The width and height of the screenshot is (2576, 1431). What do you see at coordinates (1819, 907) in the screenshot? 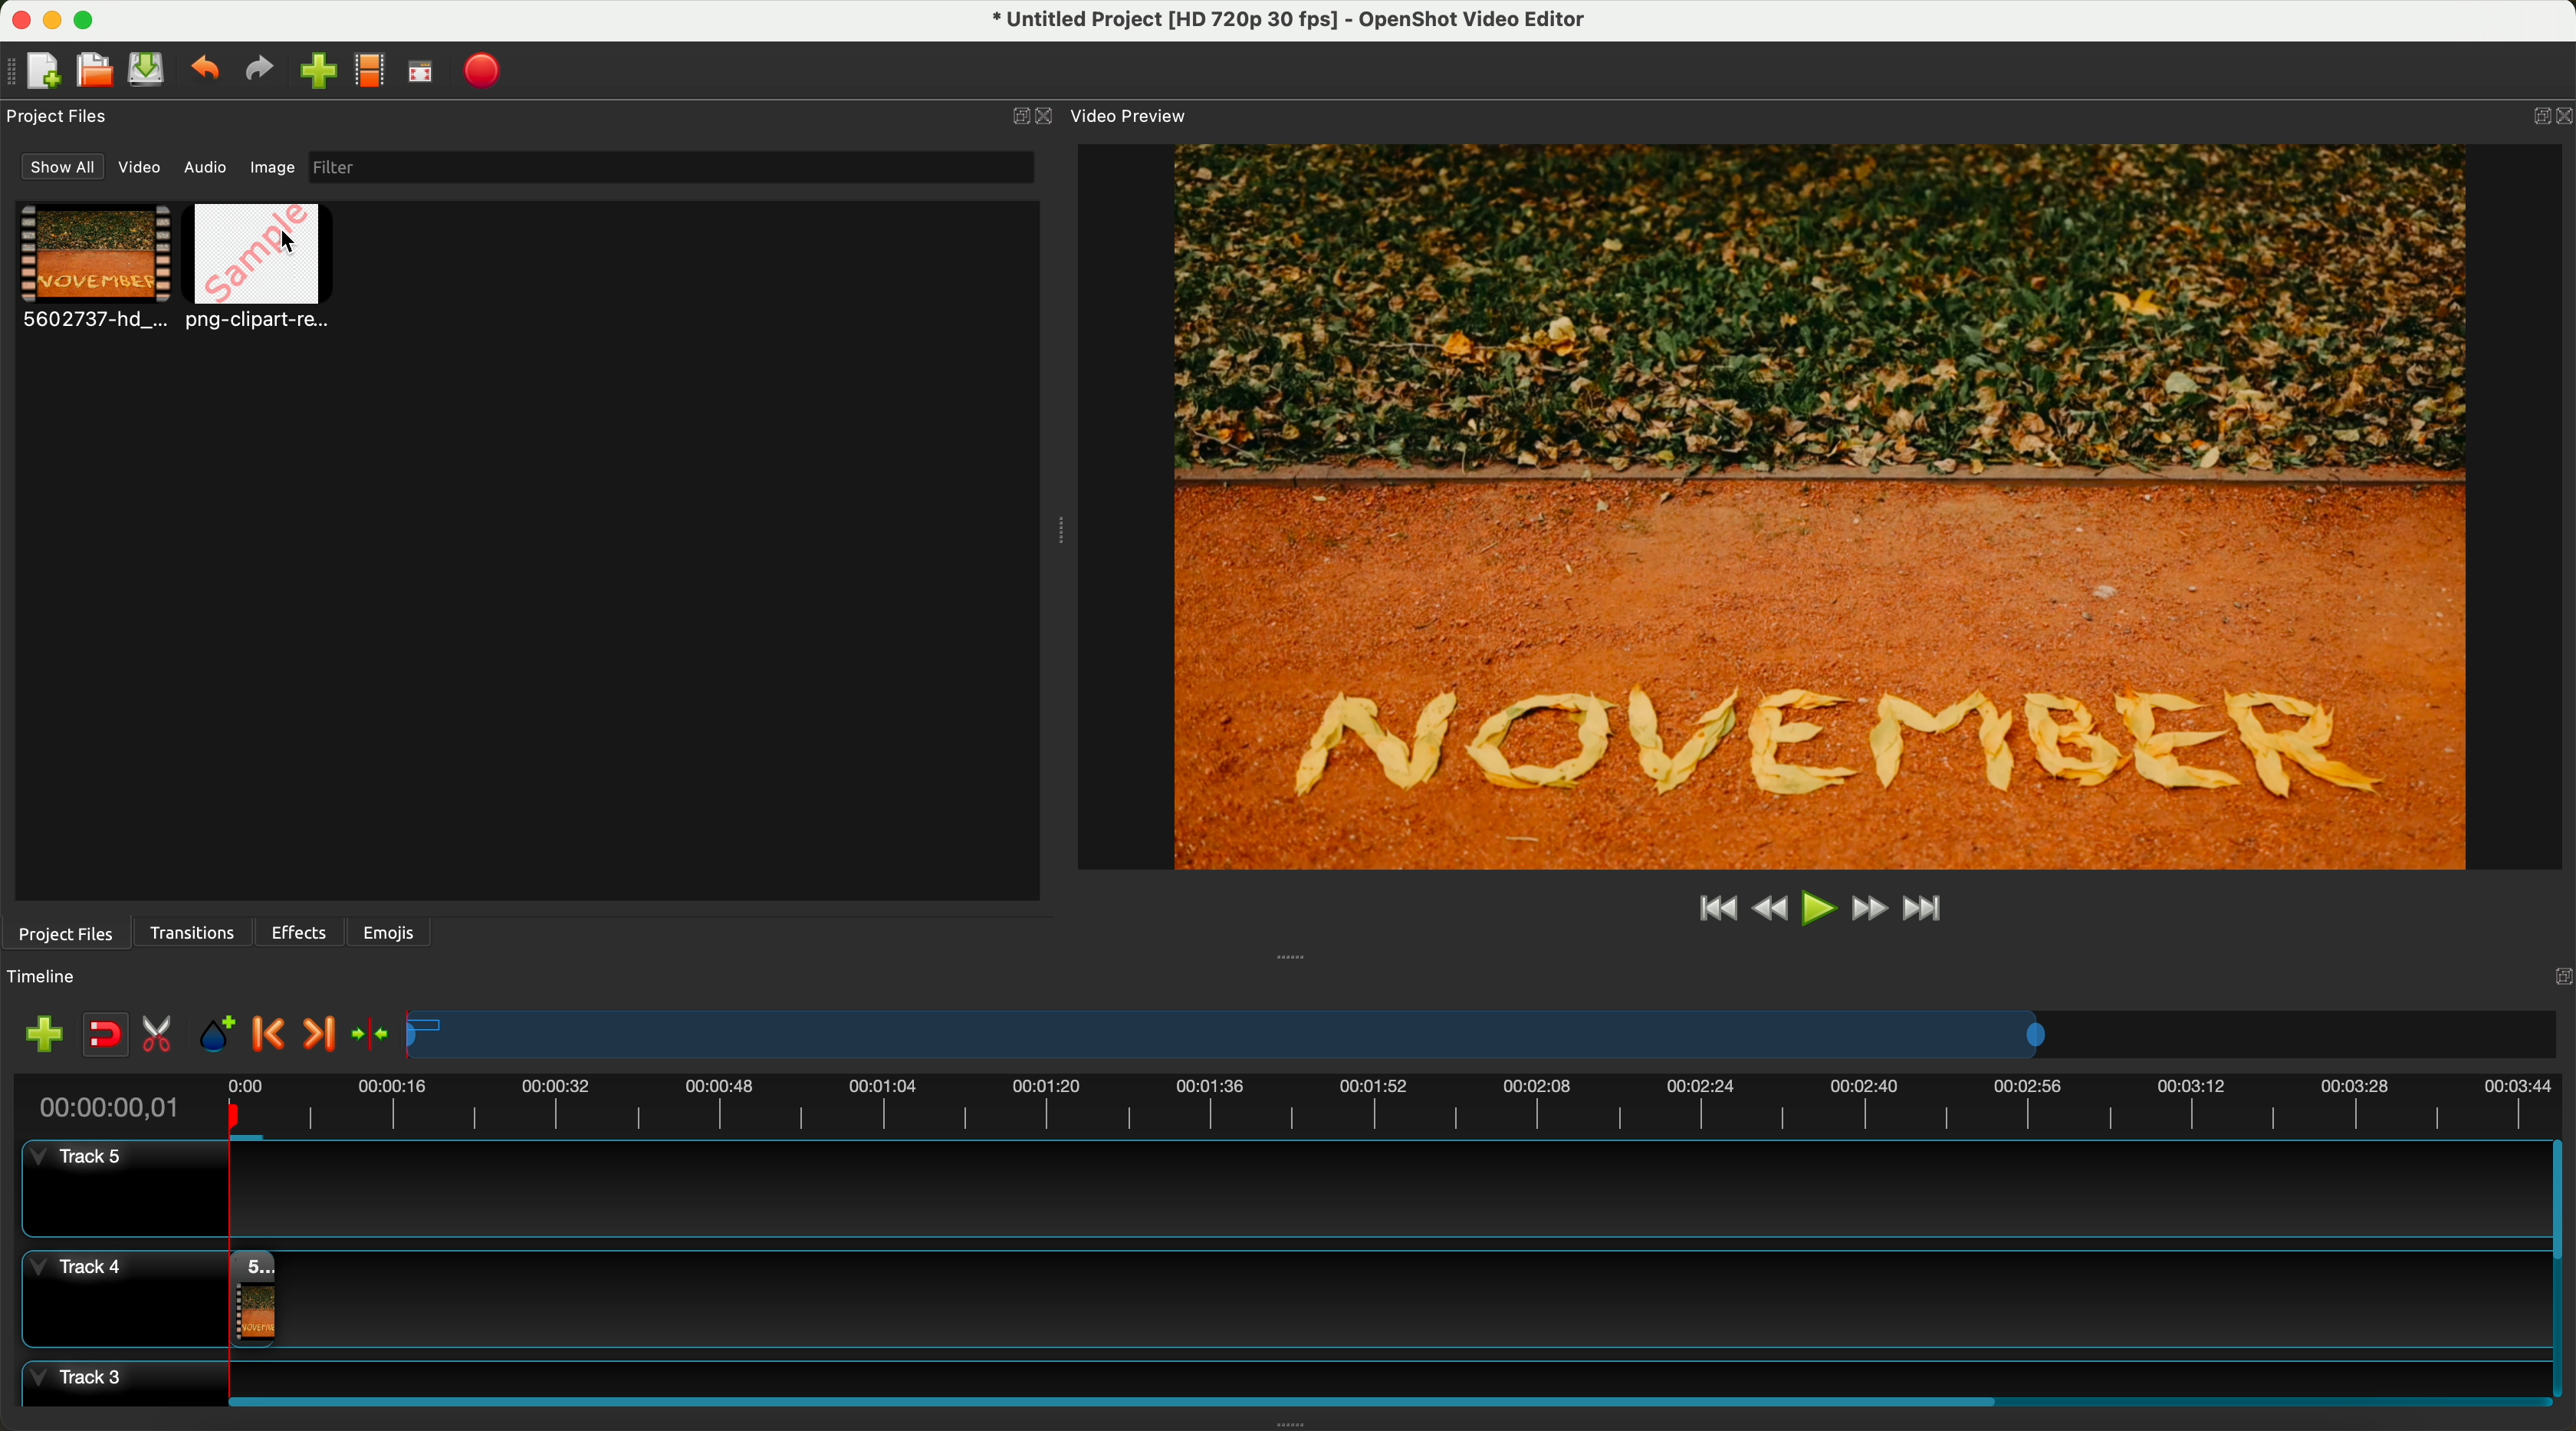
I see `play` at bounding box center [1819, 907].